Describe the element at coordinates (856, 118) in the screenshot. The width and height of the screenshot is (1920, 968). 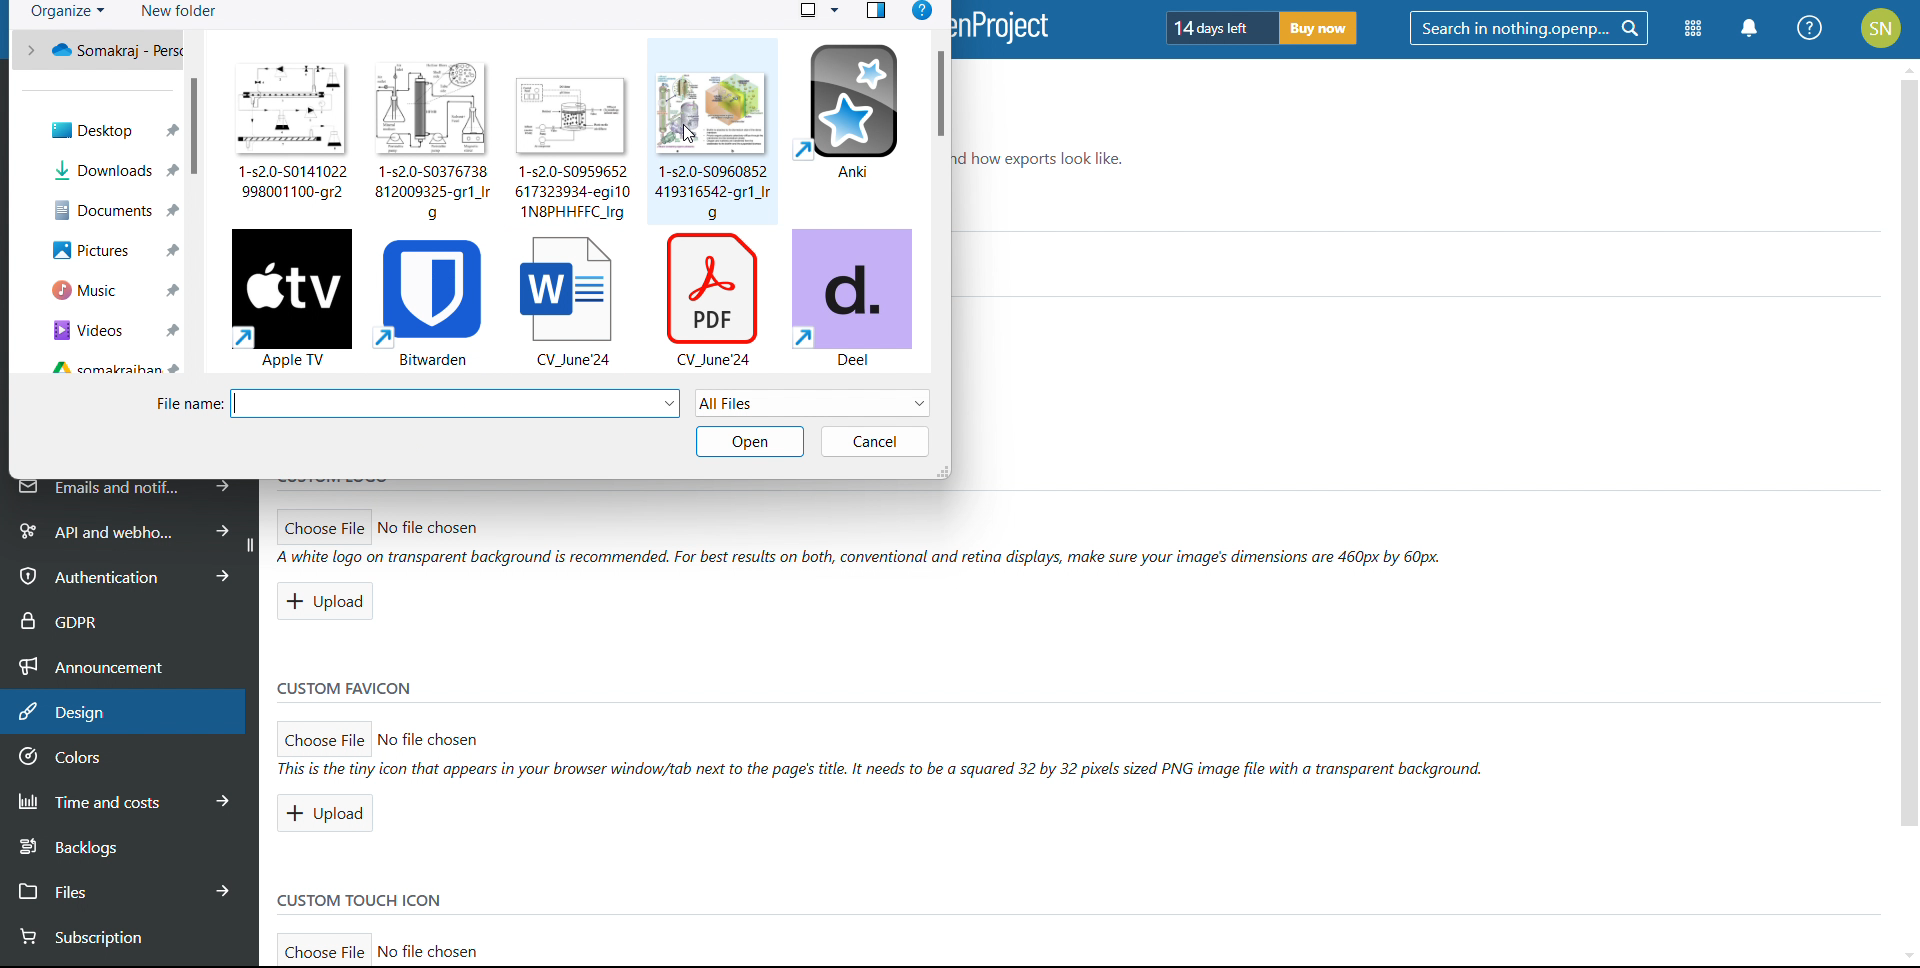
I see `file in folder` at that location.